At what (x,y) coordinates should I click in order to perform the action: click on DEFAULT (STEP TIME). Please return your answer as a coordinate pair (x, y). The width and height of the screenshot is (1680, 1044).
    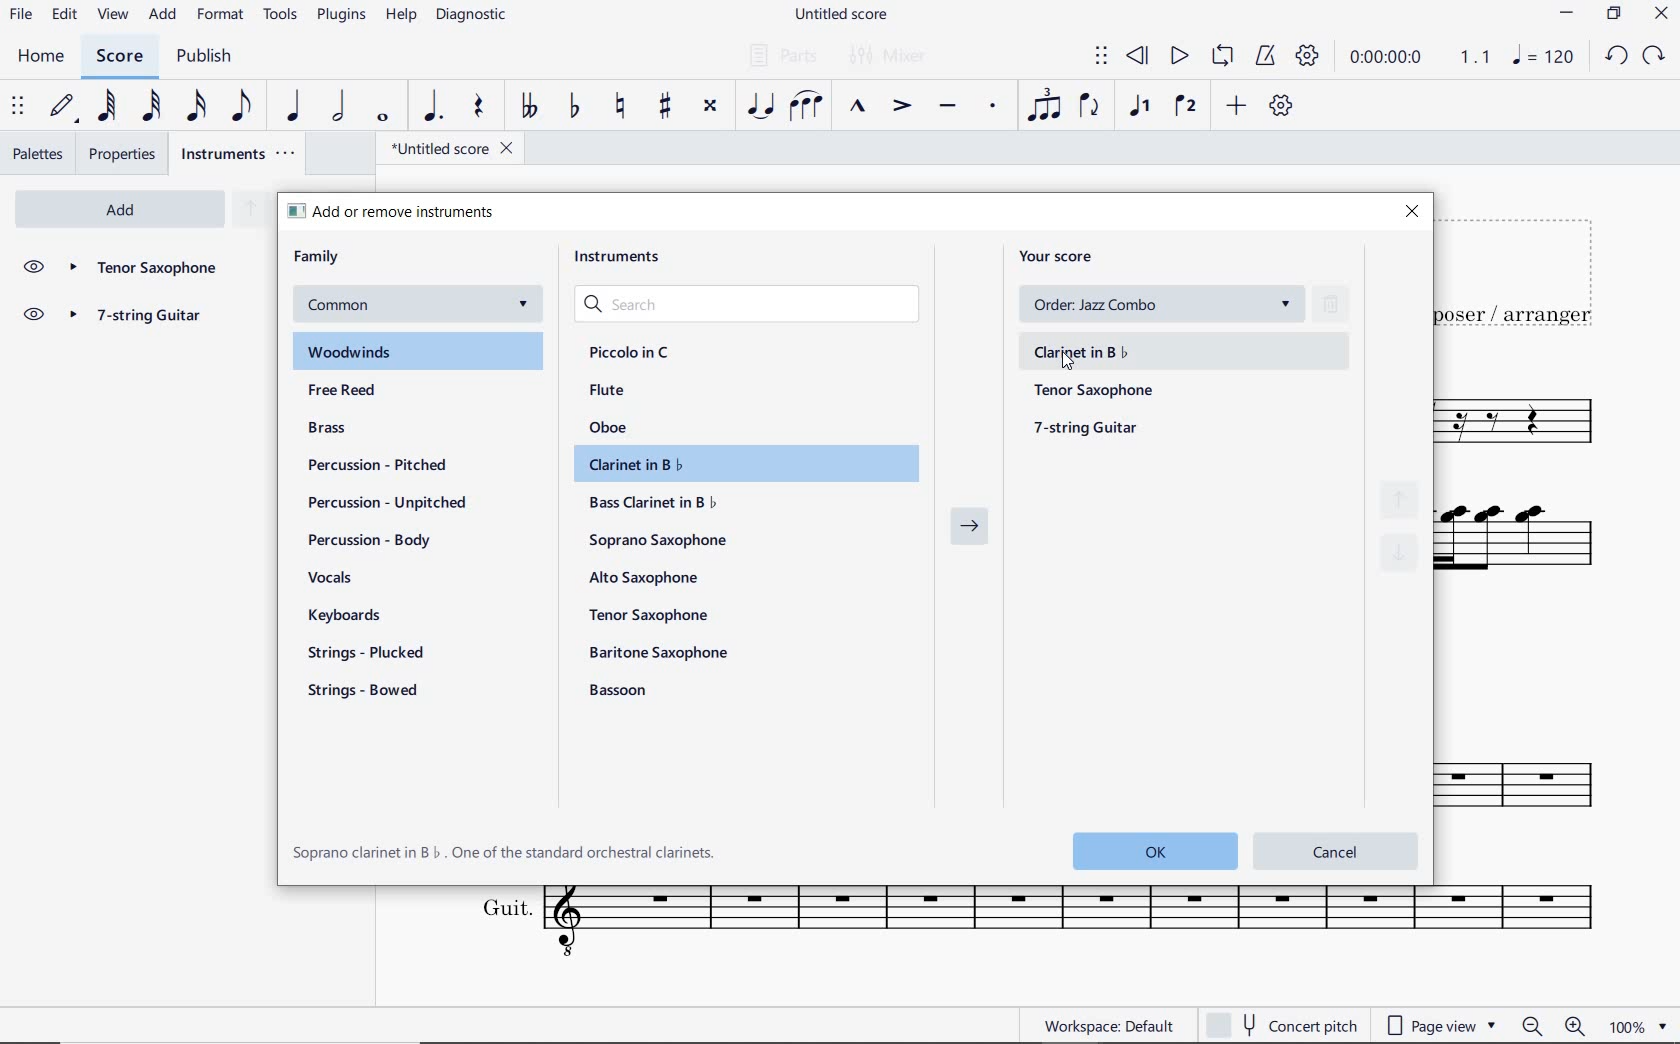
    Looking at the image, I should click on (62, 108).